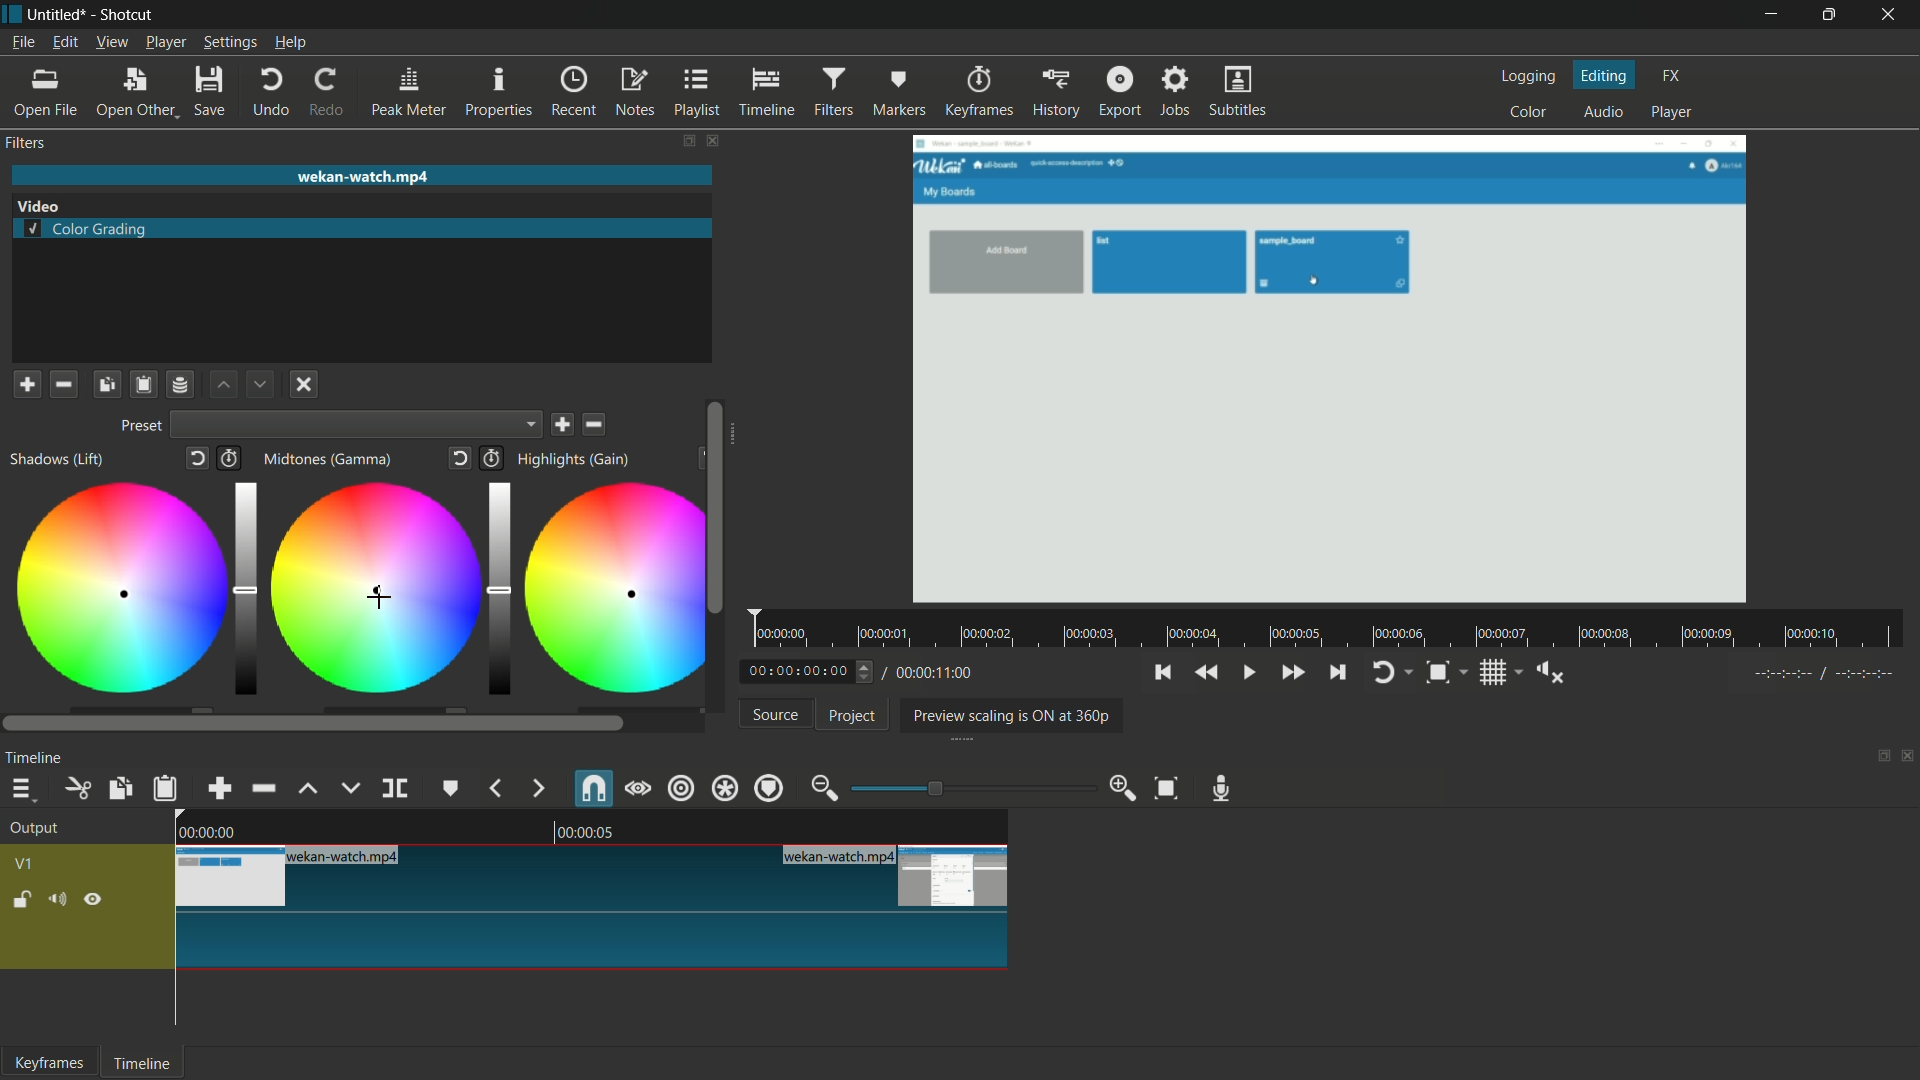 The width and height of the screenshot is (1920, 1080). Describe the element at coordinates (1162, 673) in the screenshot. I see `skip to the previous point` at that location.